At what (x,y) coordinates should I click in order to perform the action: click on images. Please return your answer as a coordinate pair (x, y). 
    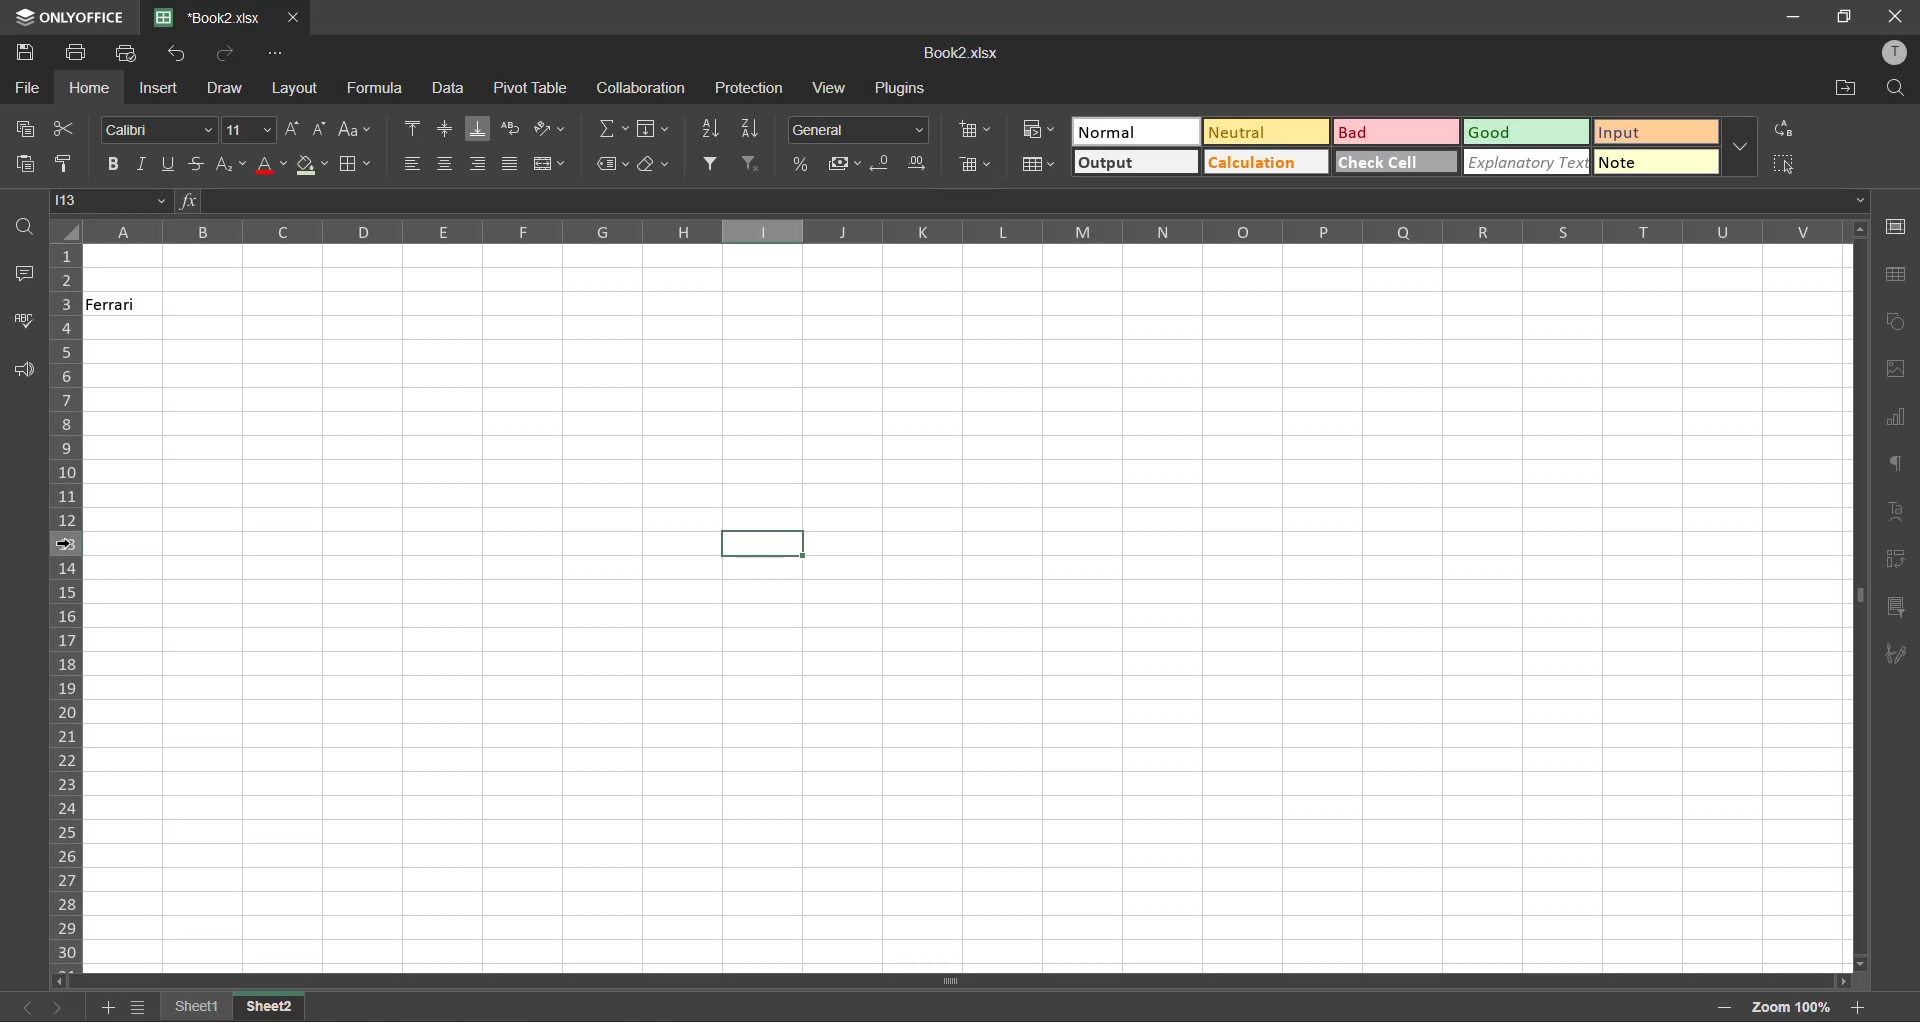
    Looking at the image, I should click on (1898, 374).